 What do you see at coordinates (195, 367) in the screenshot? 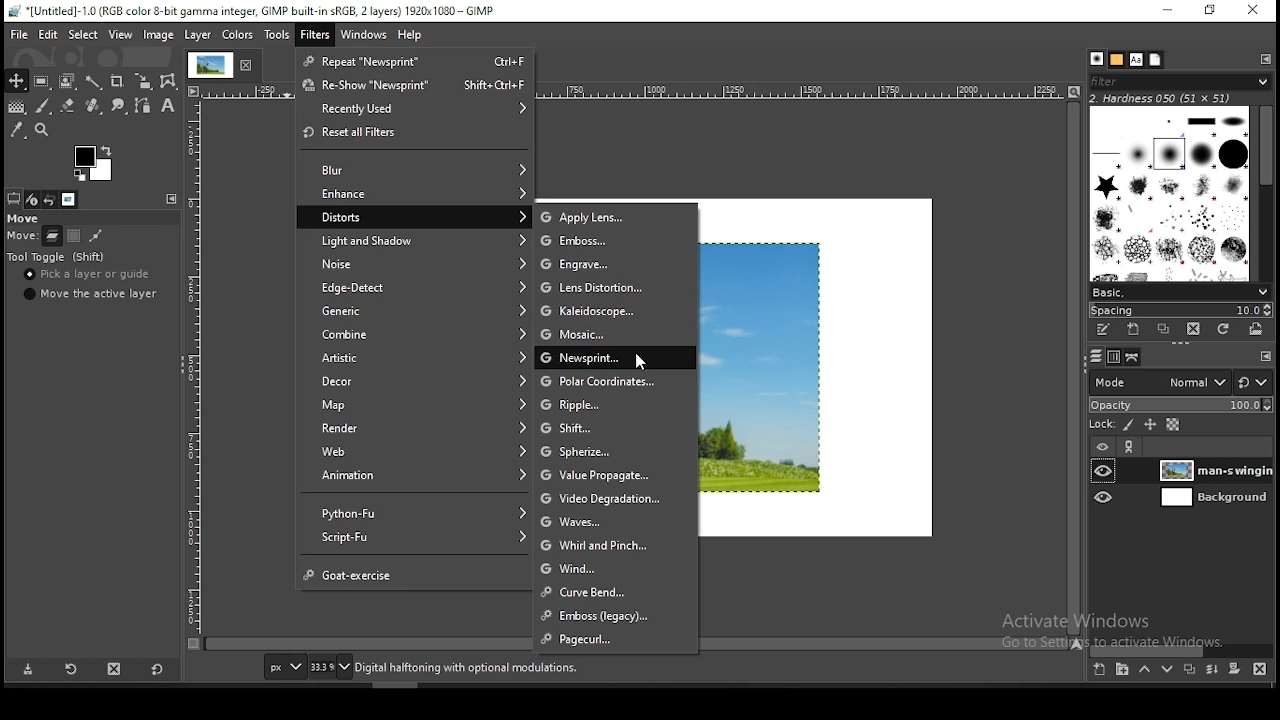
I see `scale (vertical)` at bounding box center [195, 367].